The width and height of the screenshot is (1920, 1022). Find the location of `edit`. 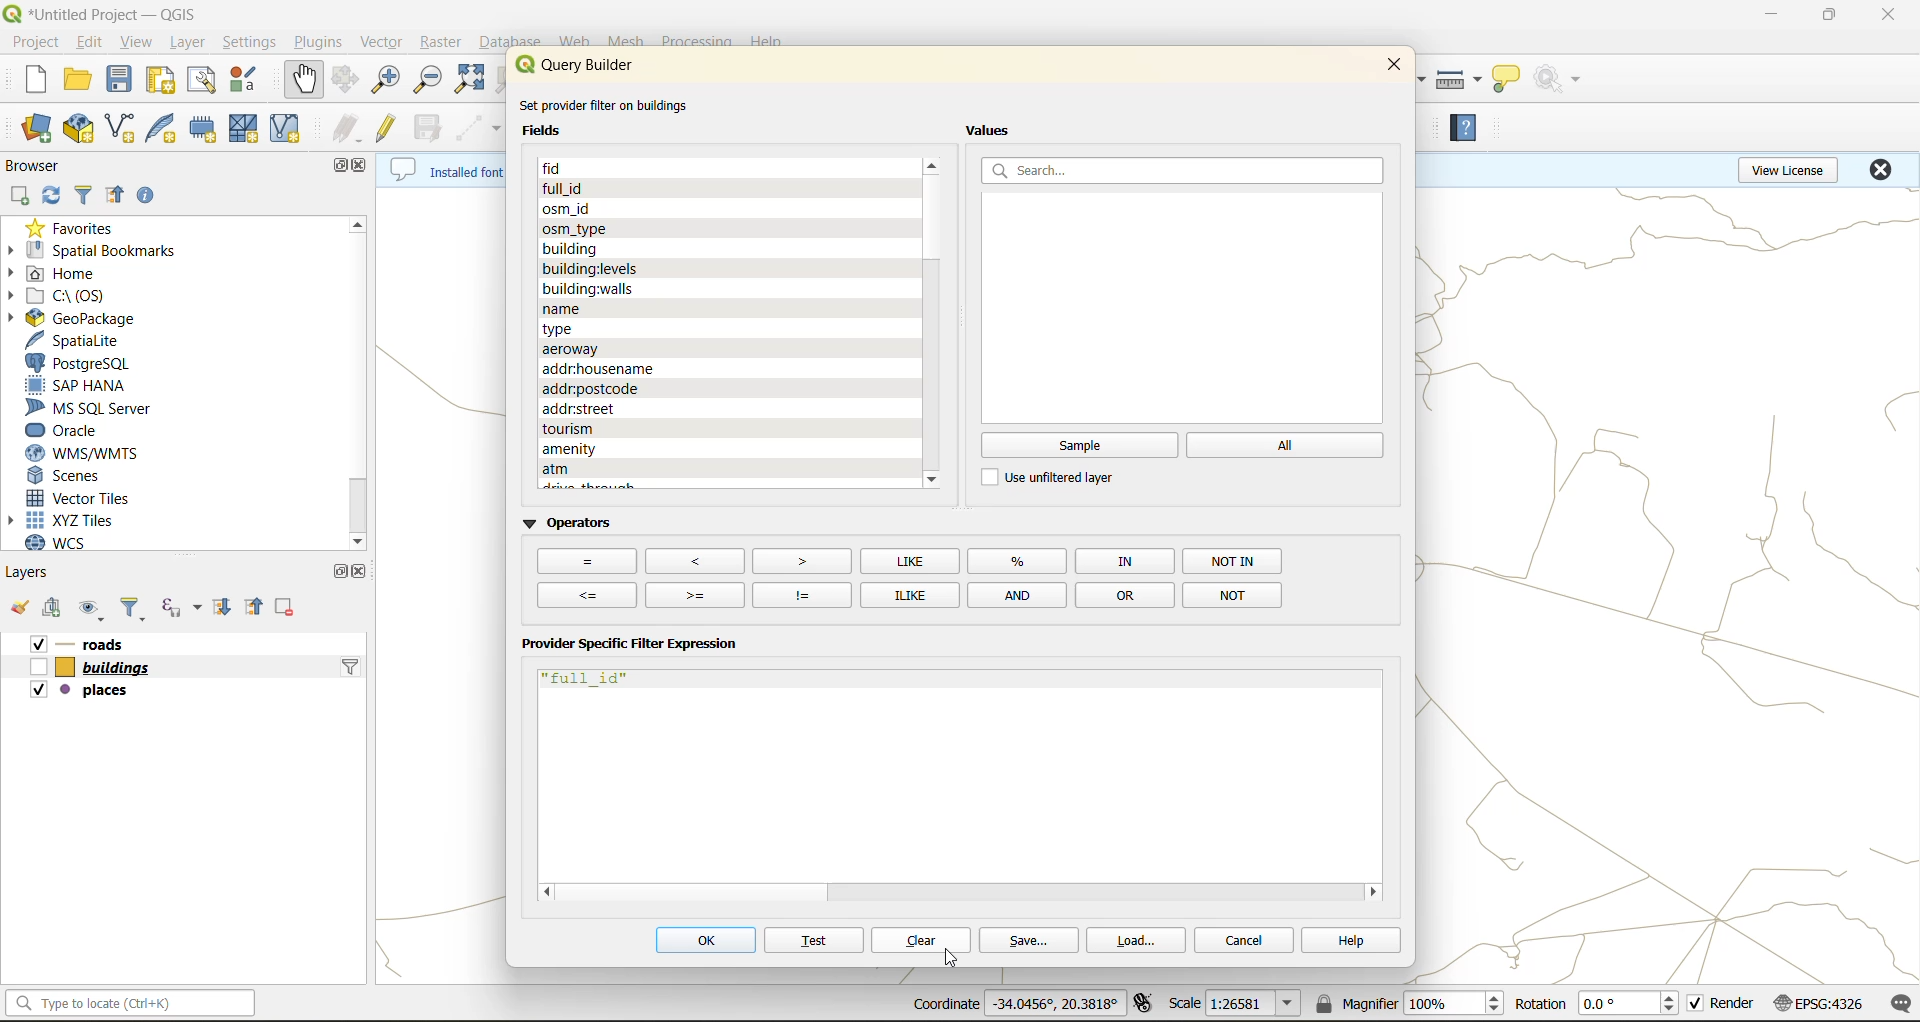

edit is located at coordinates (94, 43).